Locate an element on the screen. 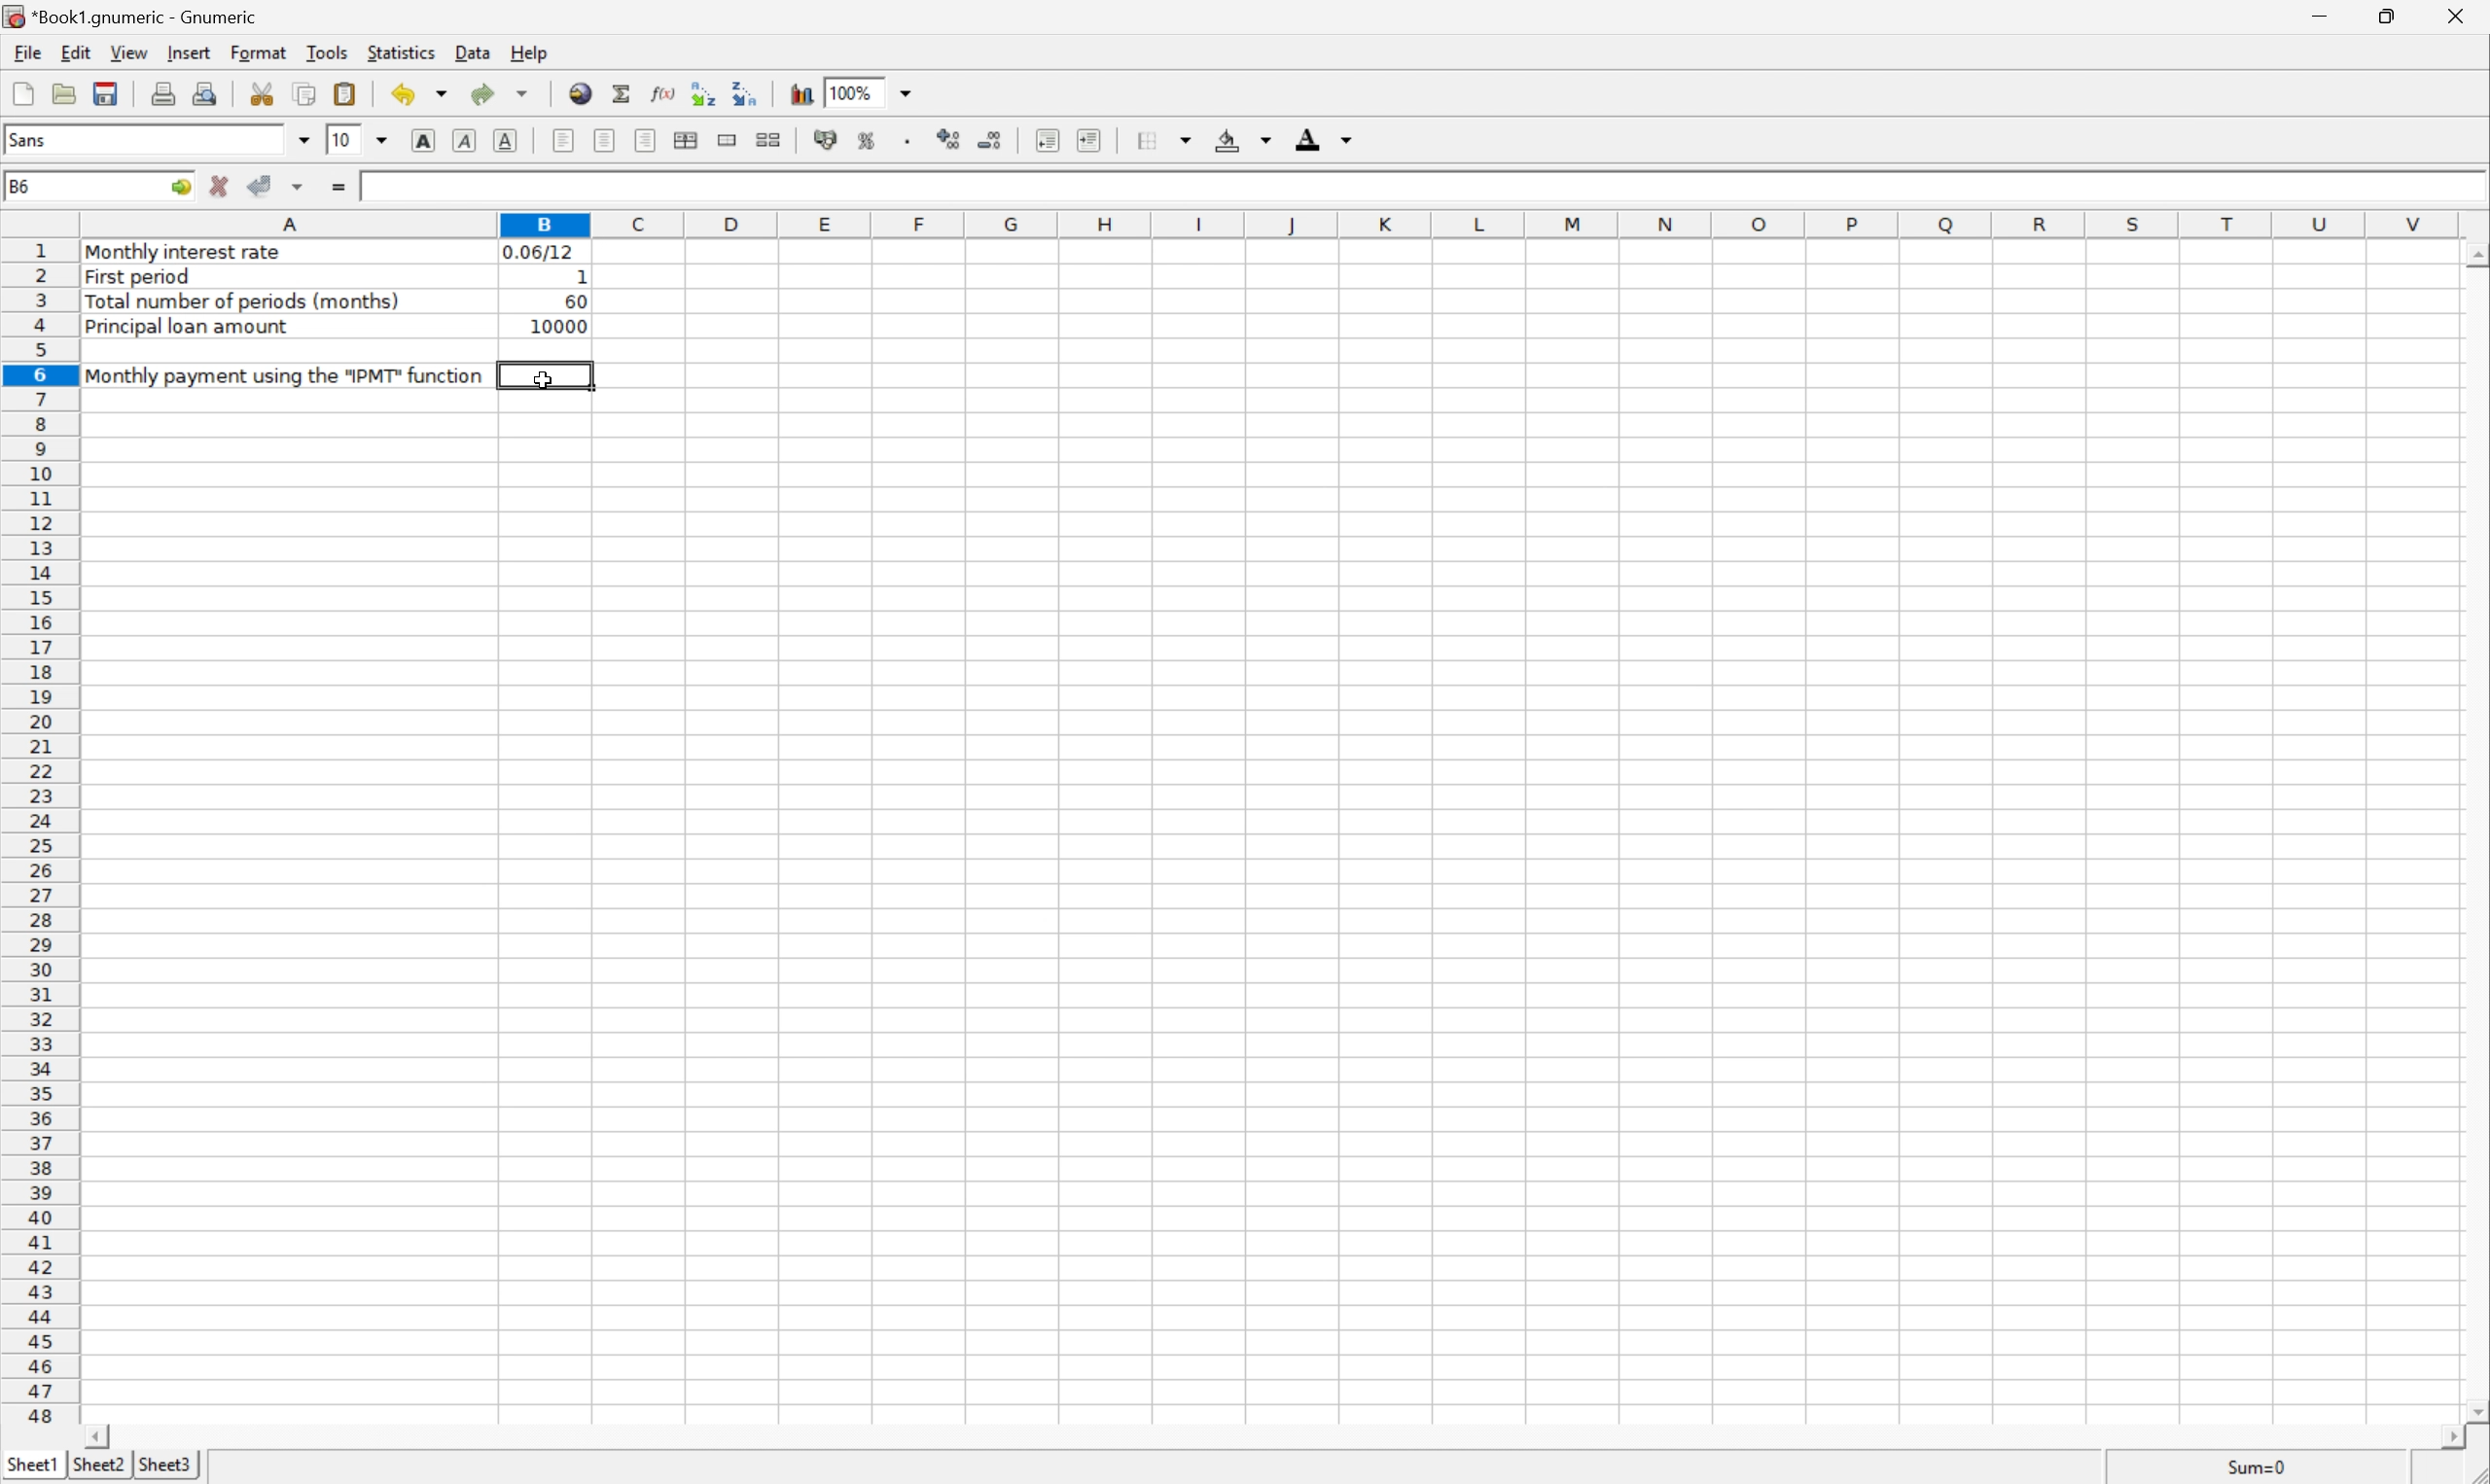 The image size is (2490, 1484). Save current workbook is located at coordinates (115, 92).